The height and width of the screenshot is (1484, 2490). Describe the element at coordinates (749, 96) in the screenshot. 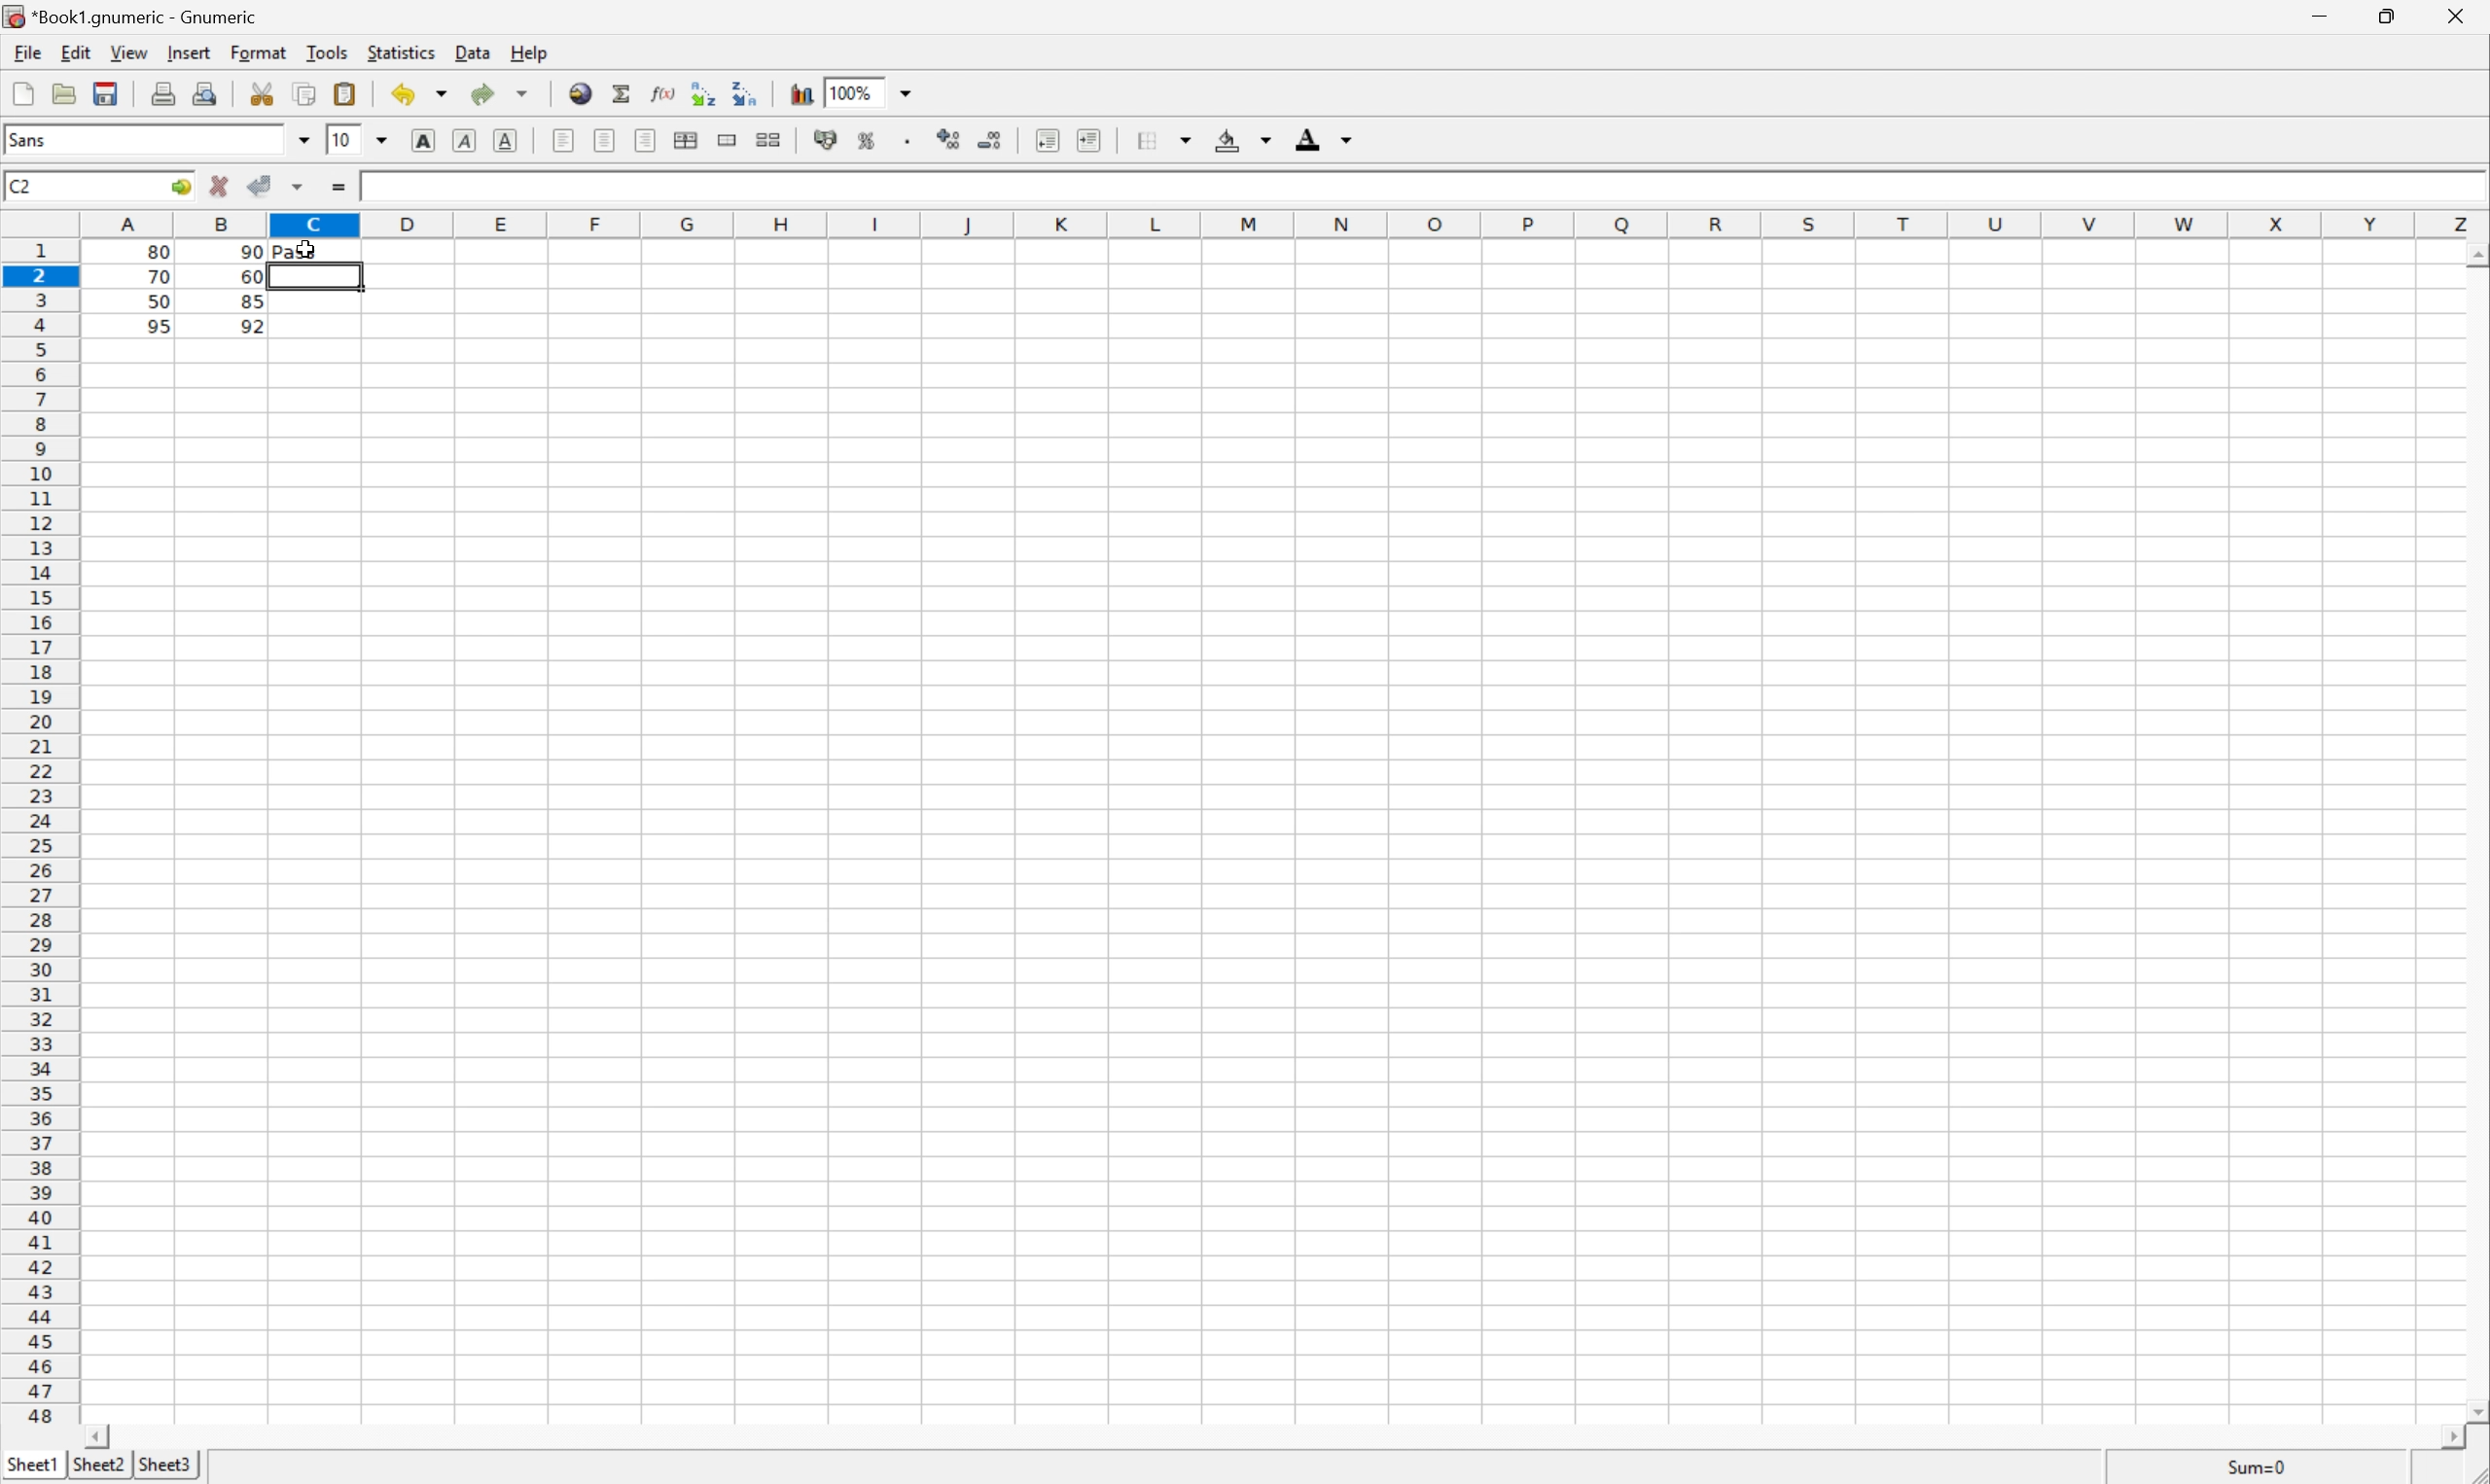

I see `Sort the selected region in descending order based on the first column selected` at that location.